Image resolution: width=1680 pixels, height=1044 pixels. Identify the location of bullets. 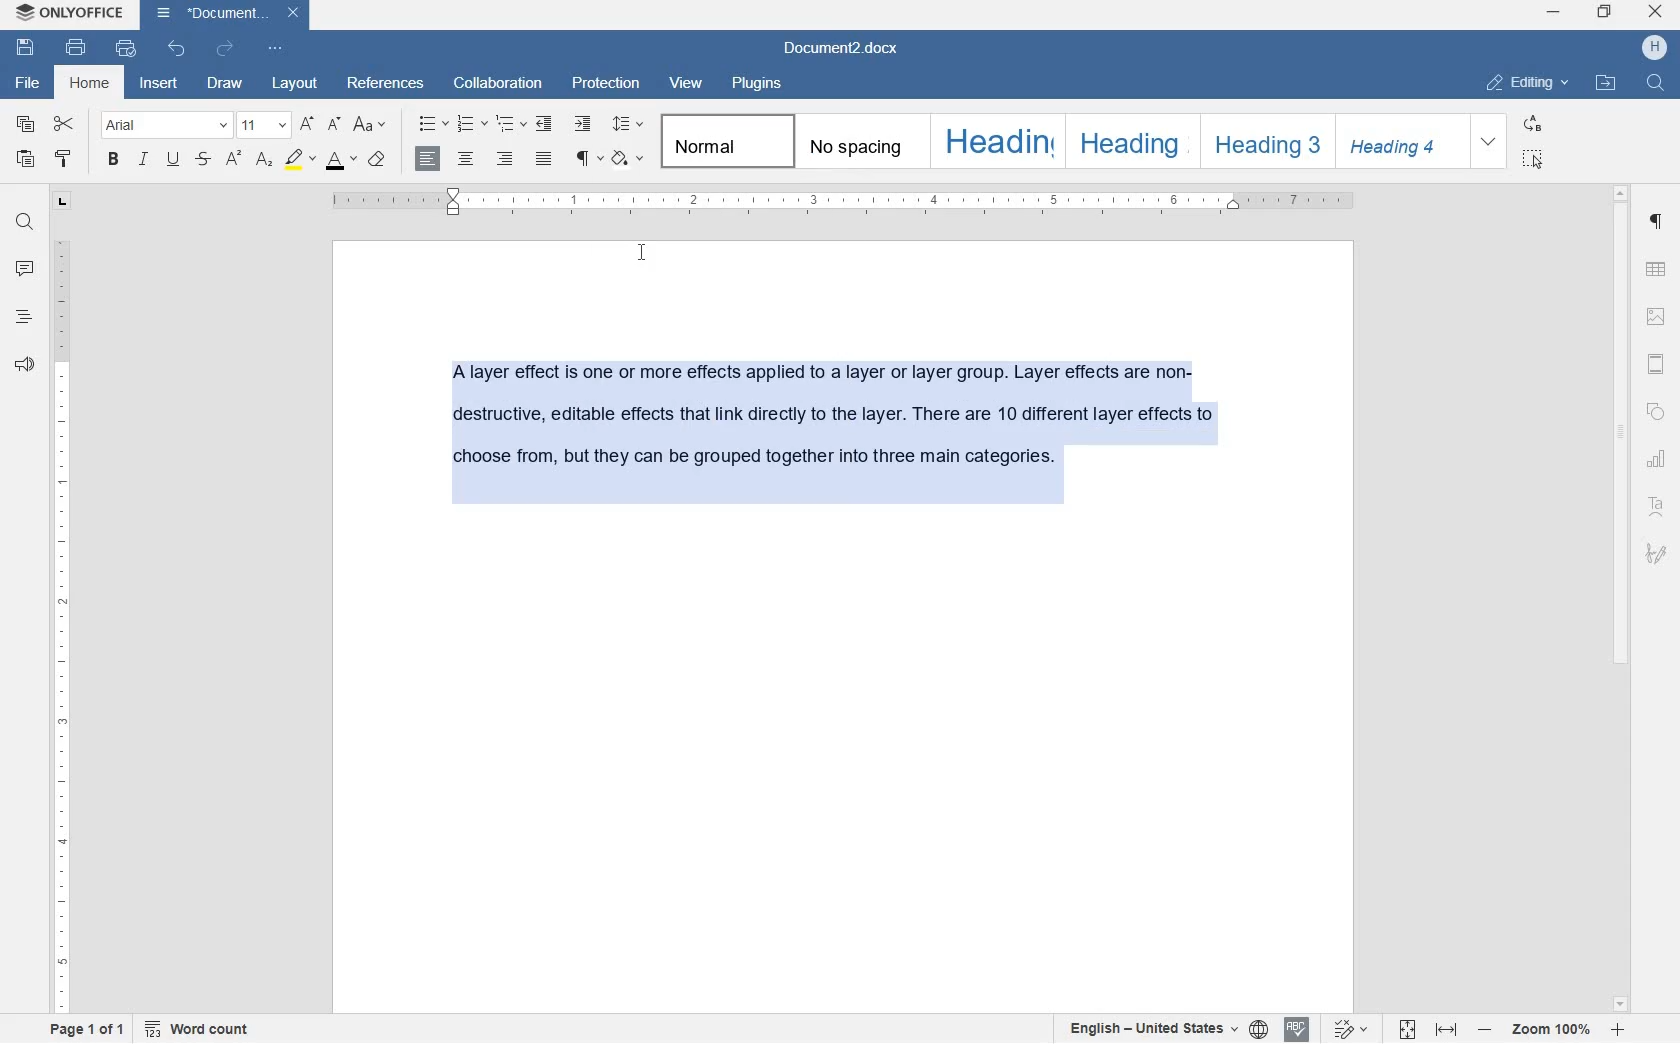
(432, 124).